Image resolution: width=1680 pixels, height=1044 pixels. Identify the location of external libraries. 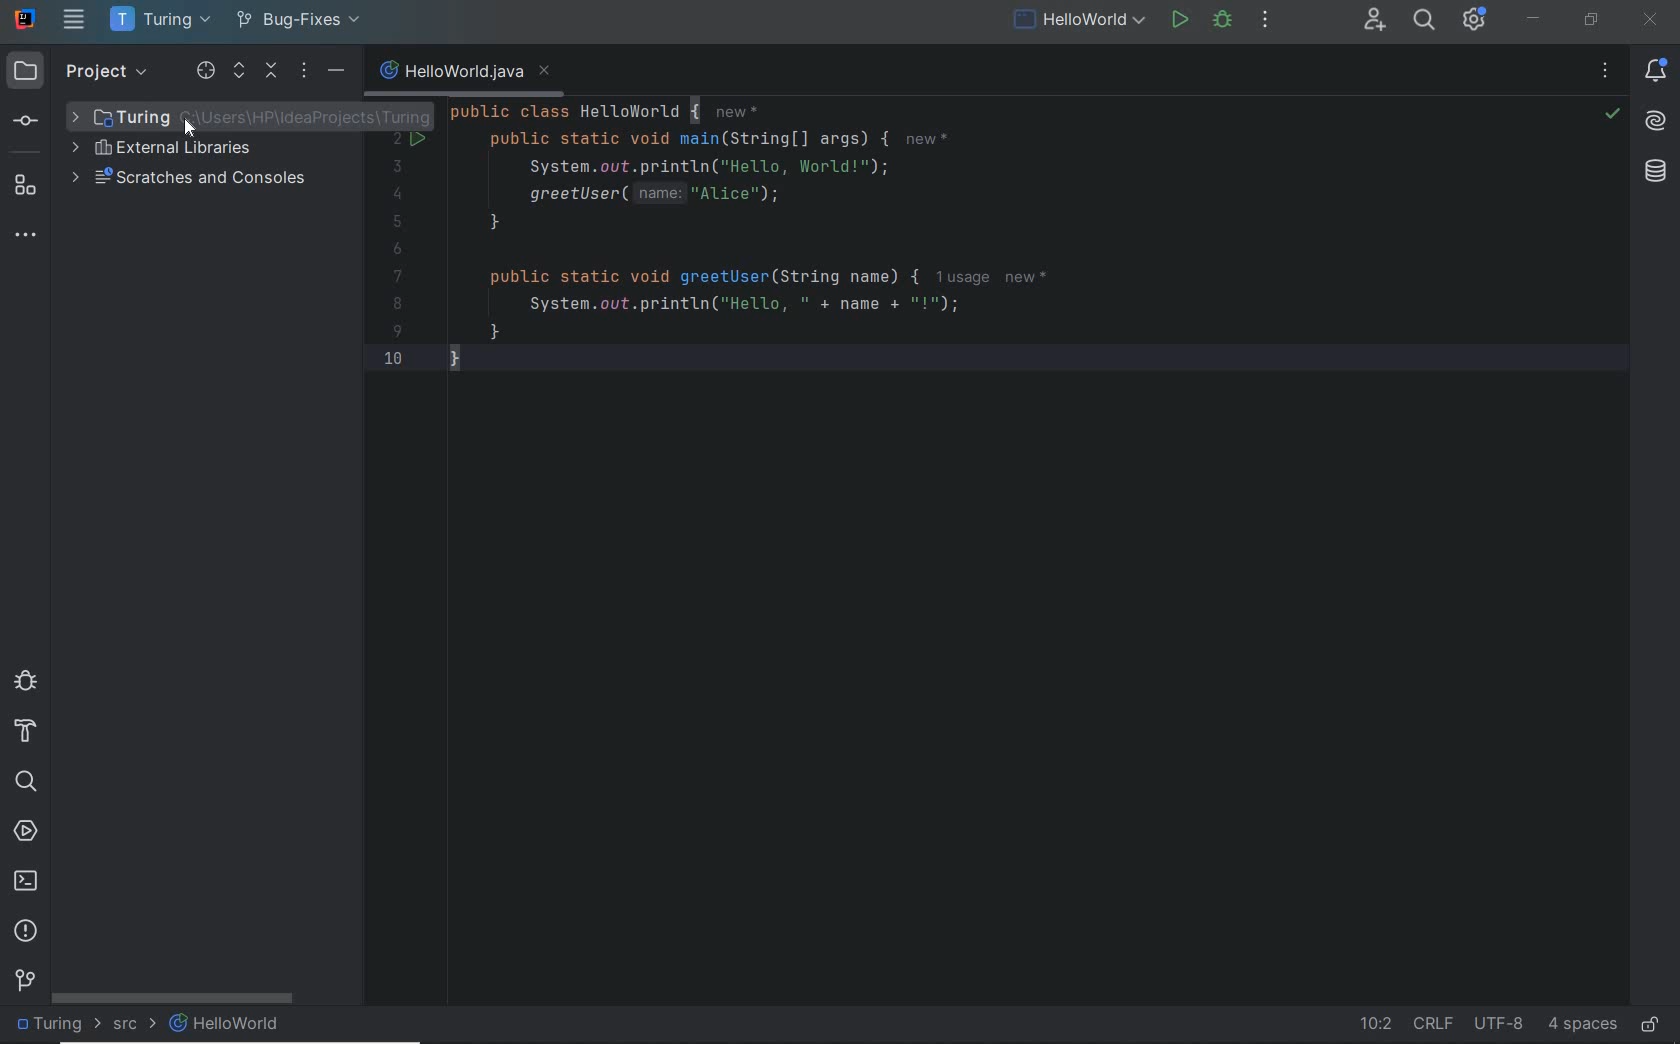
(172, 149).